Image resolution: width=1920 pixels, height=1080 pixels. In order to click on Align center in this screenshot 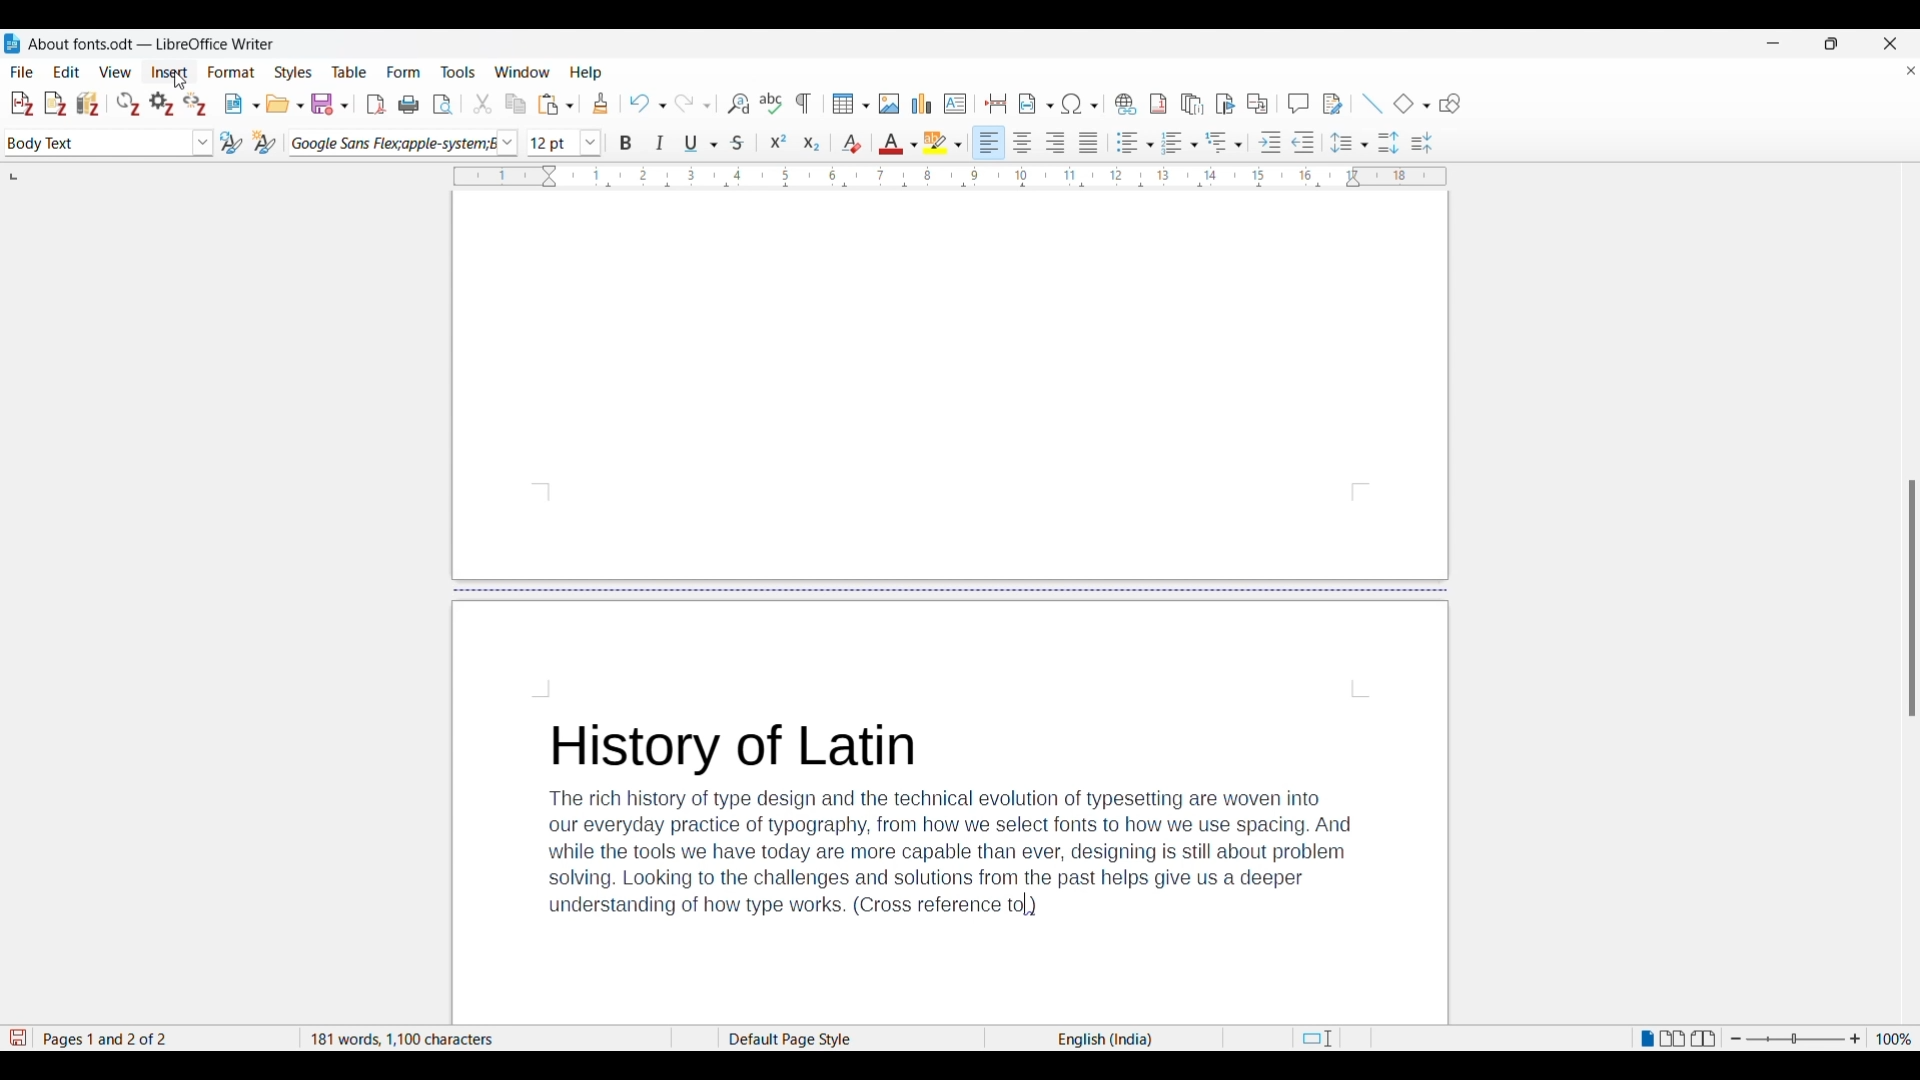, I will do `click(1022, 141)`.